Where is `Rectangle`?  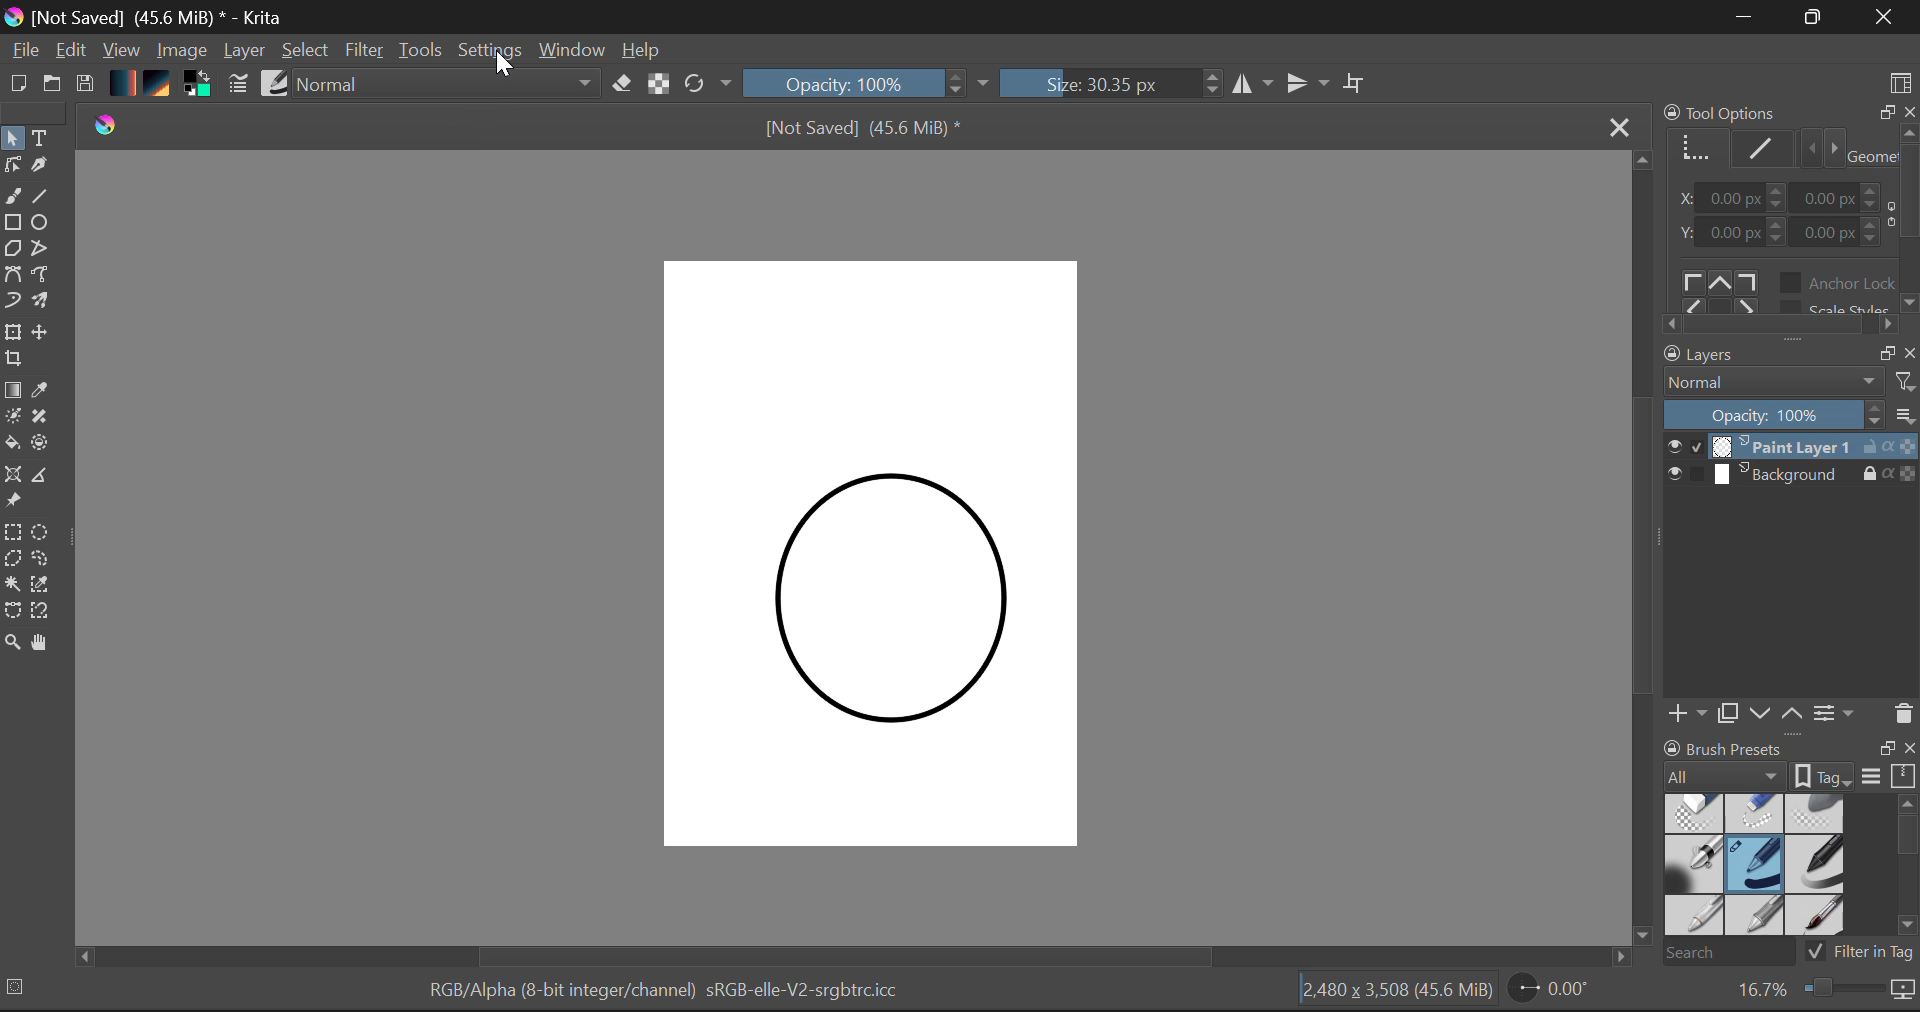
Rectangle is located at coordinates (12, 223).